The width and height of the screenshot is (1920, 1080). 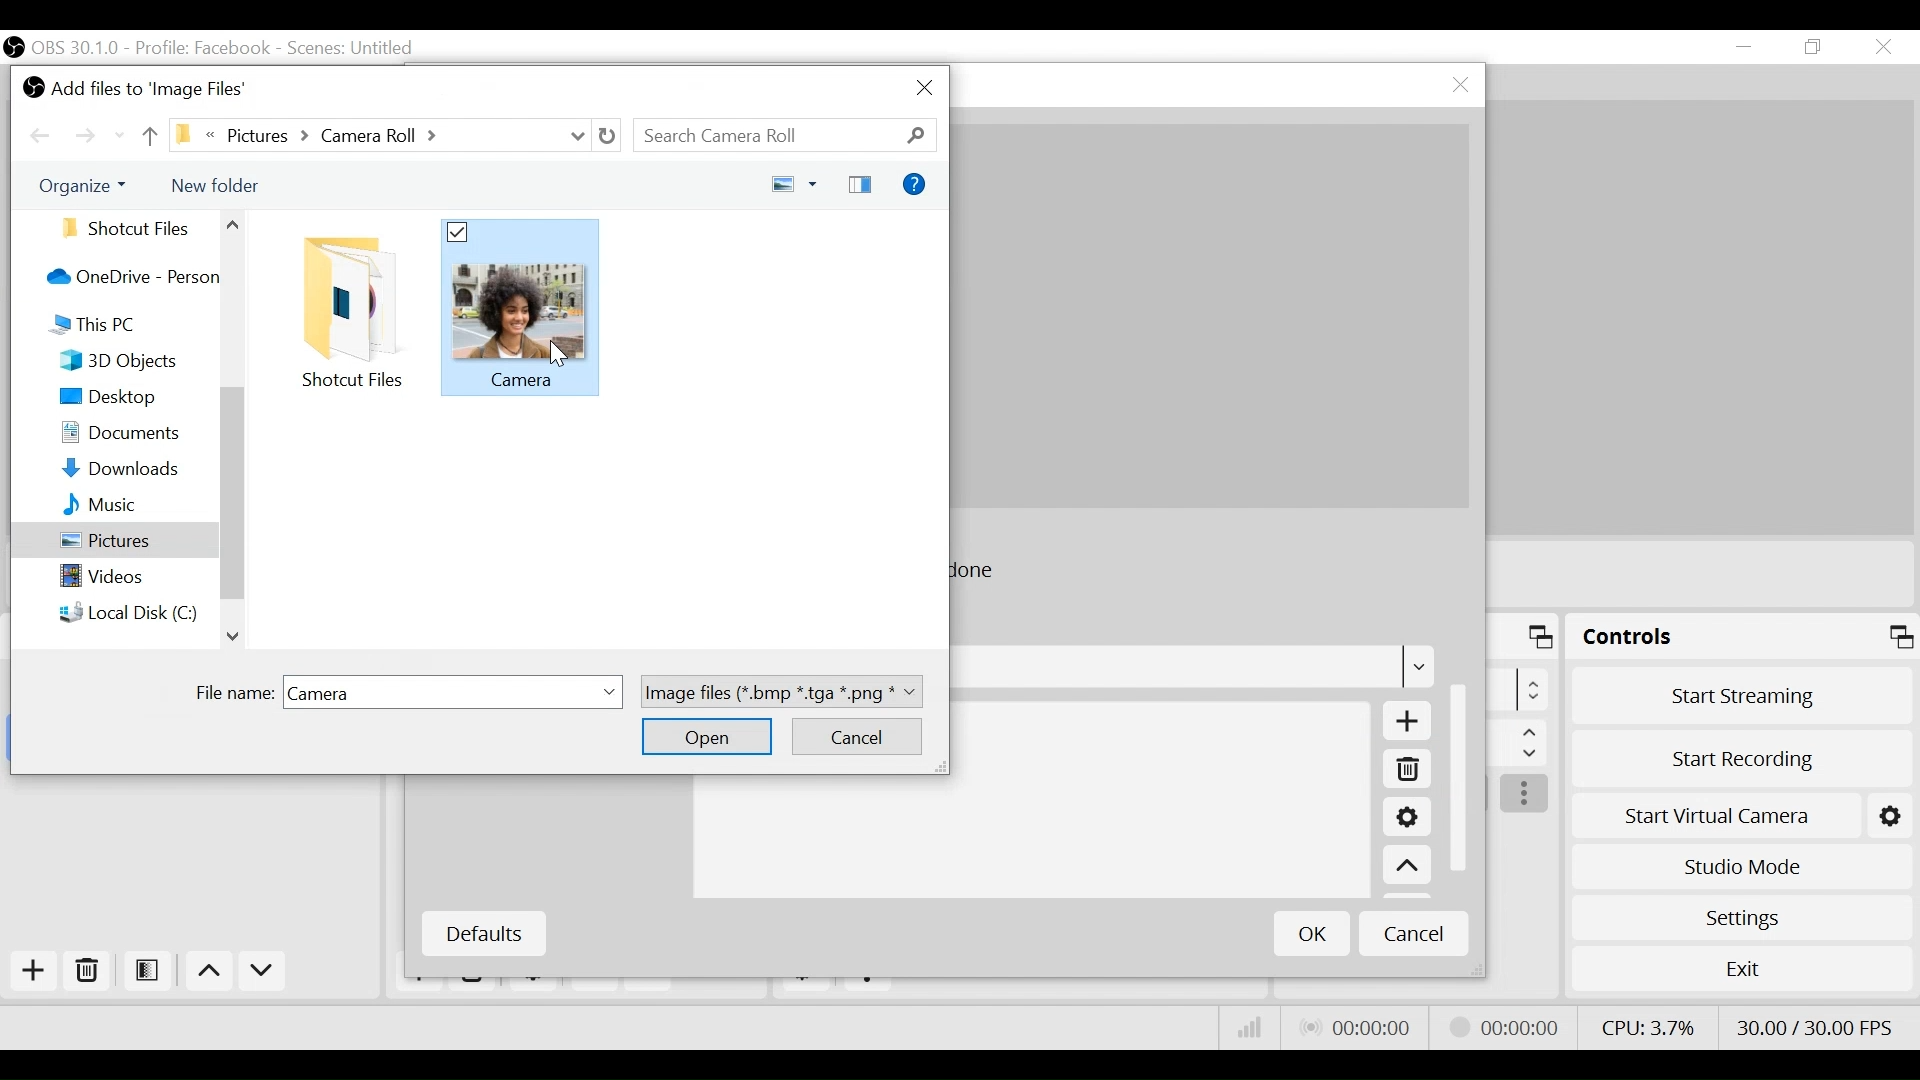 I want to click on Stream Status, so click(x=1505, y=1025).